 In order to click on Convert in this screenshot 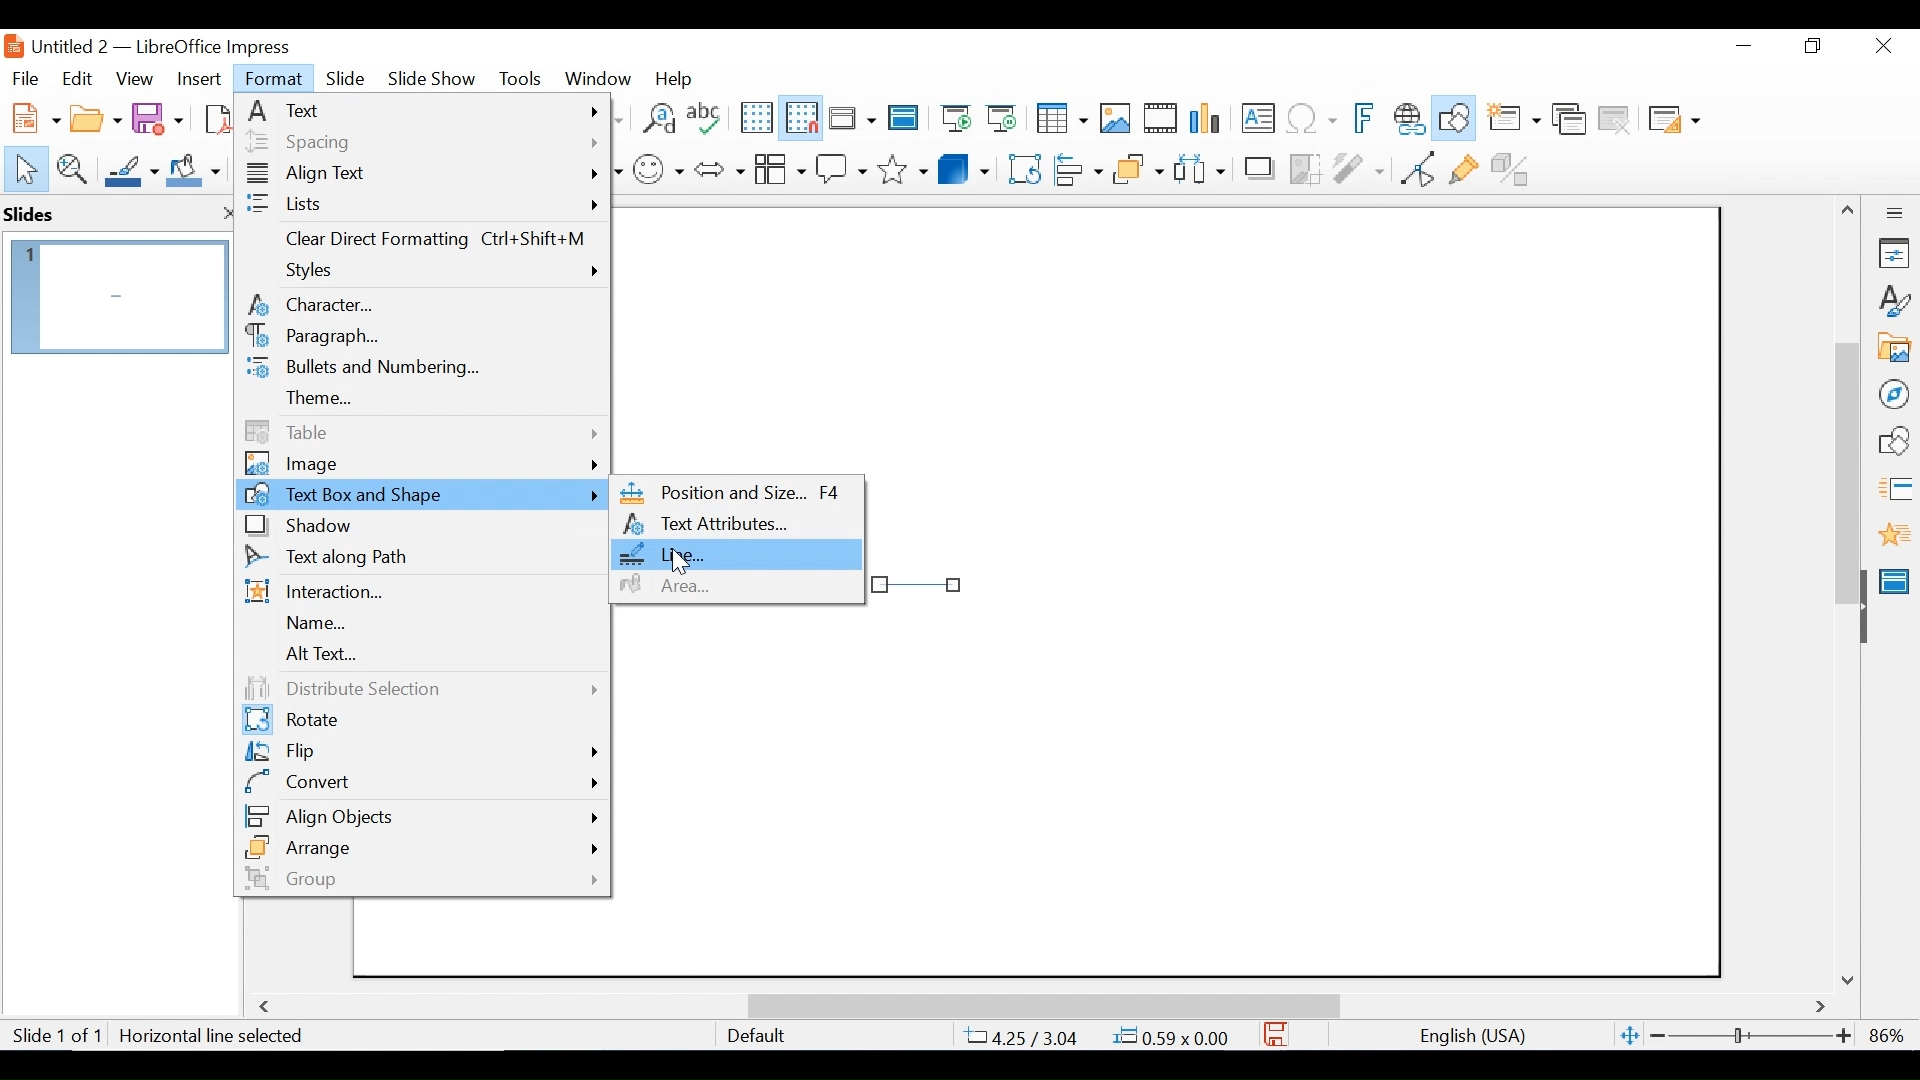, I will do `click(421, 782)`.